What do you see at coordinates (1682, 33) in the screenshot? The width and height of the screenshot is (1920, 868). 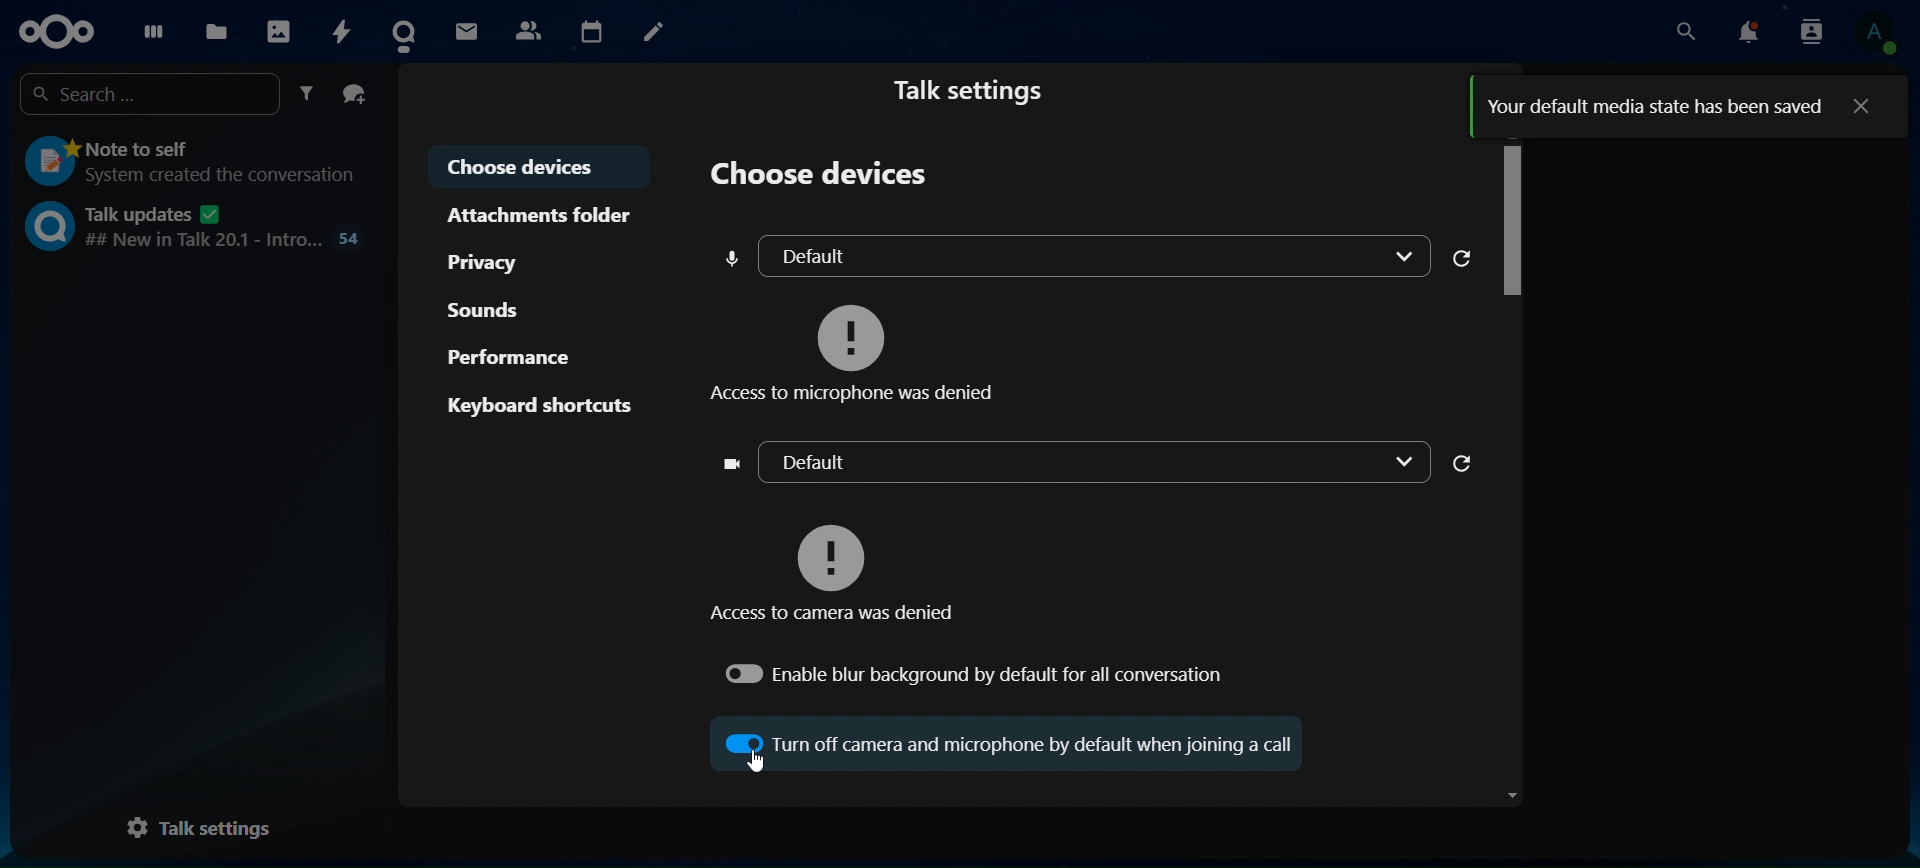 I see `search` at bounding box center [1682, 33].